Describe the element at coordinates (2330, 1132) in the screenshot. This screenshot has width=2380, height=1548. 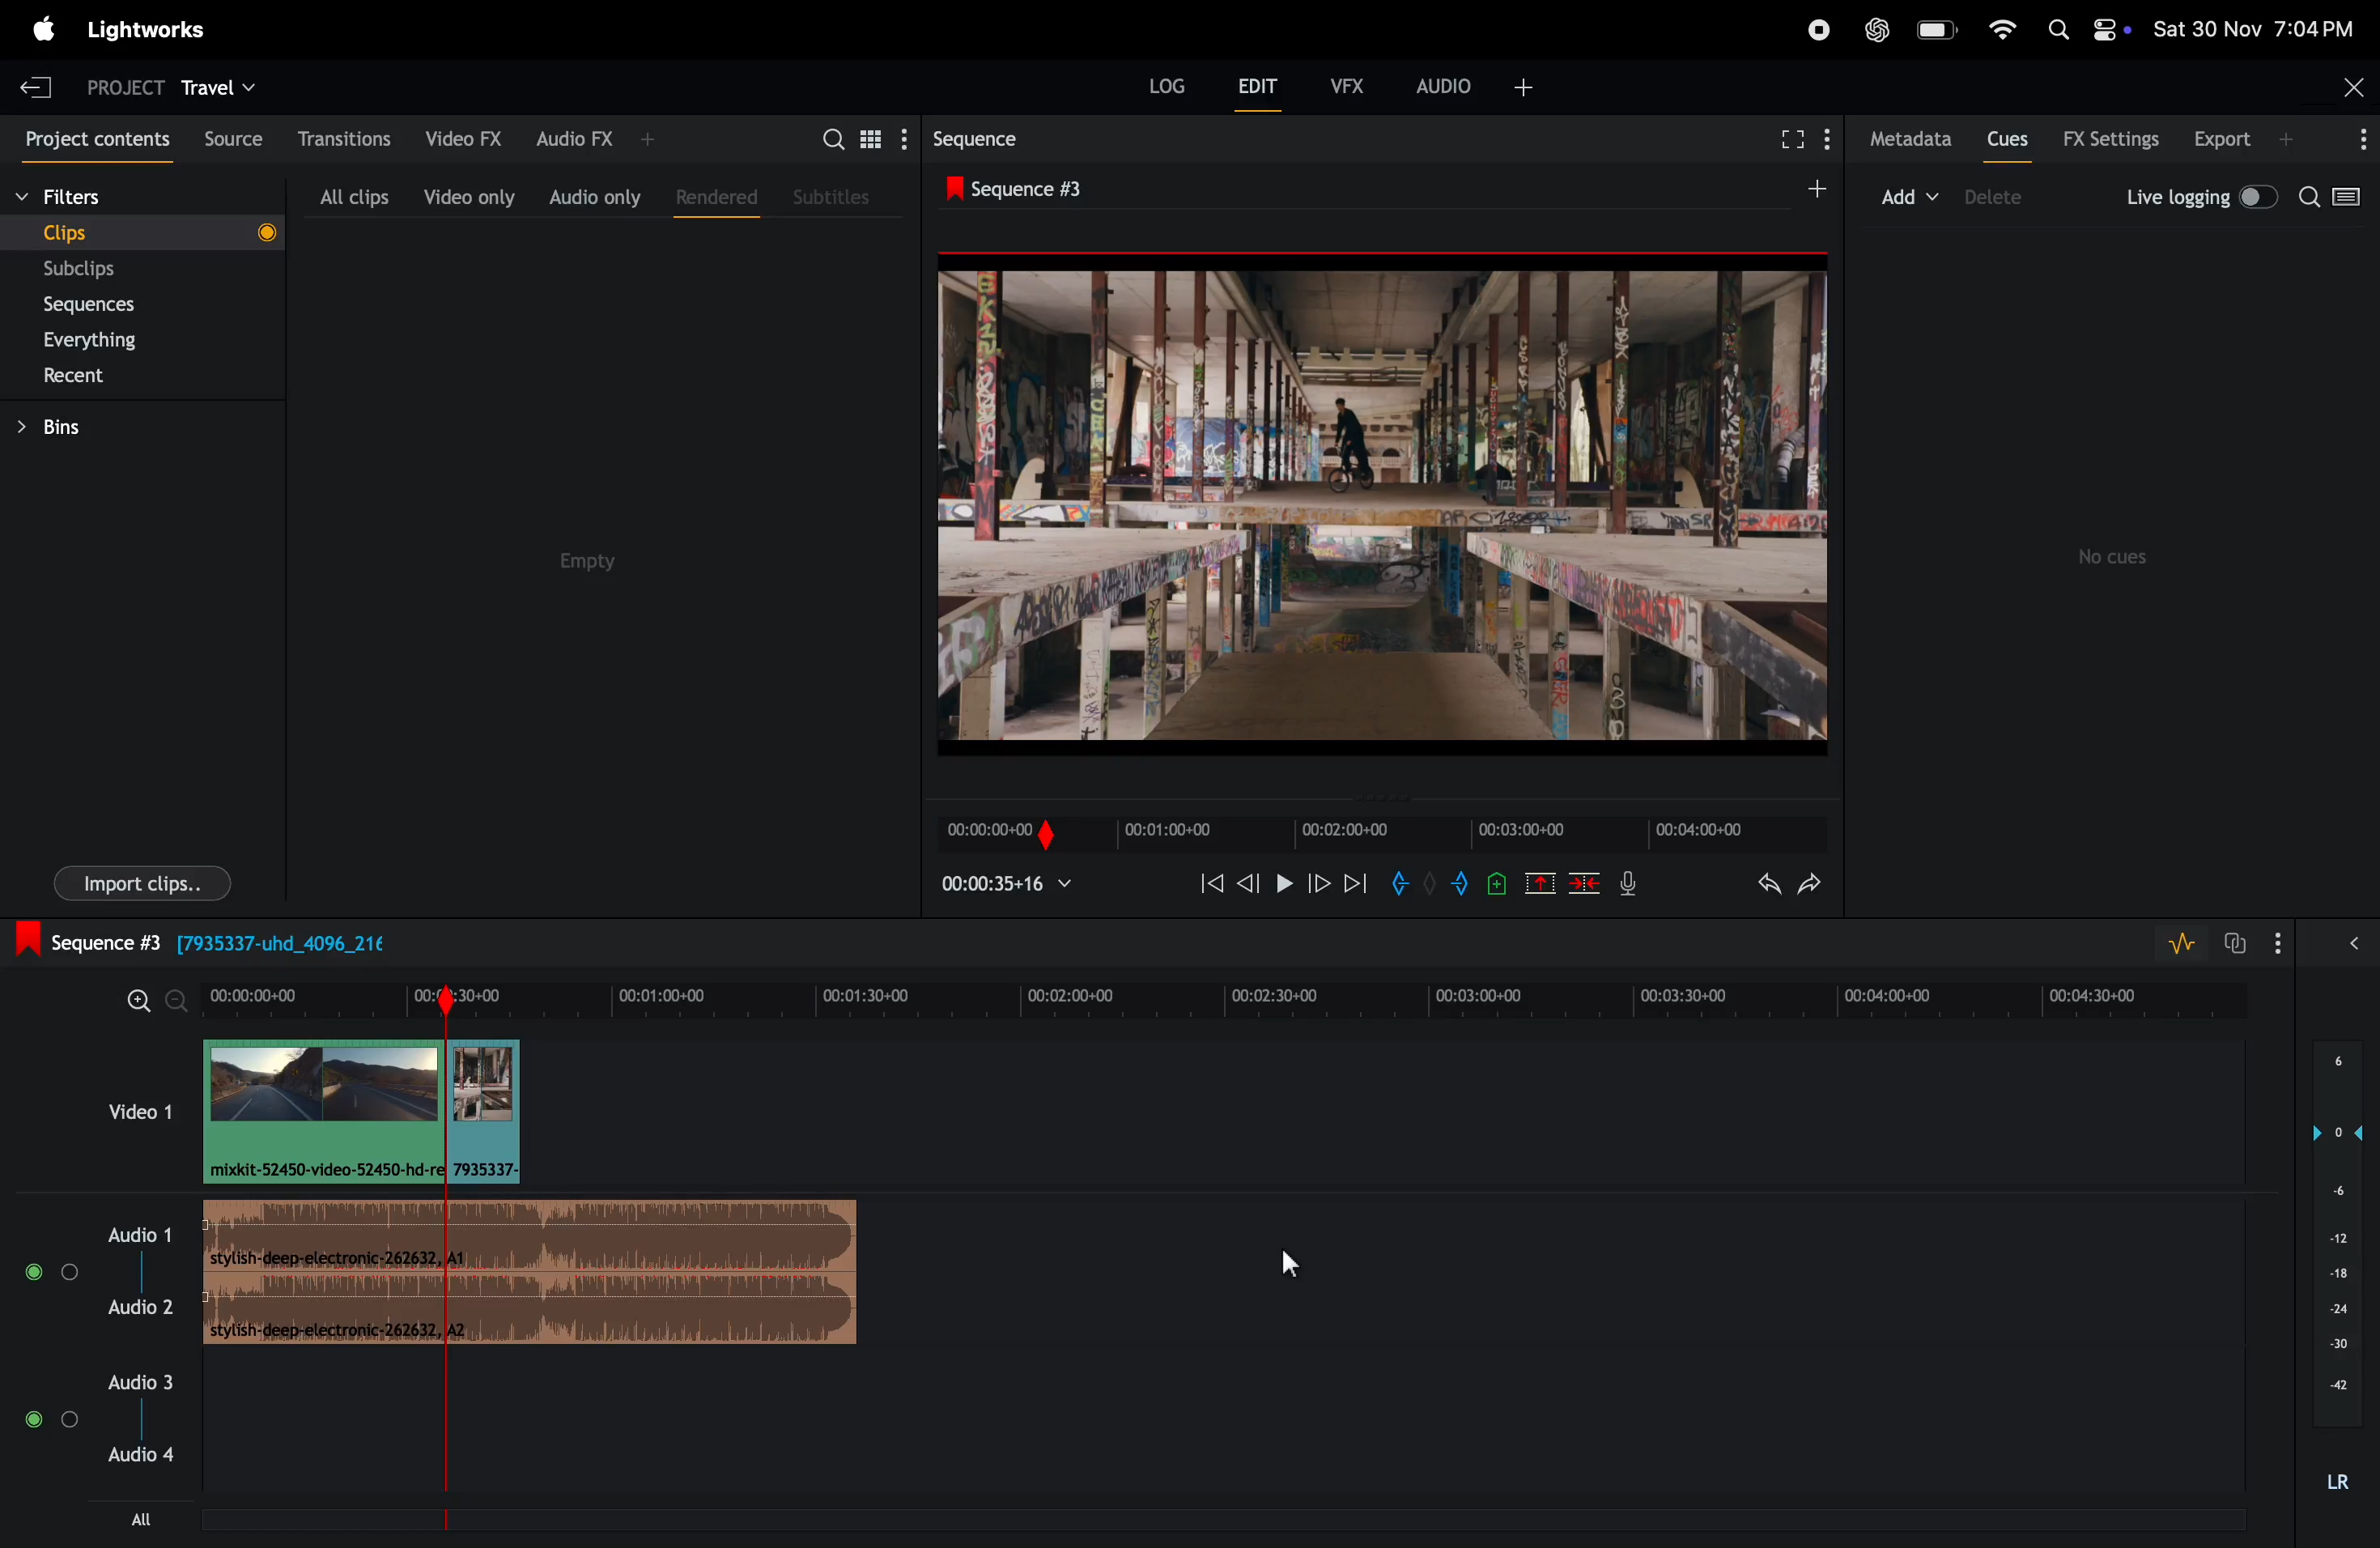
I see `0 (layers)` at that location.